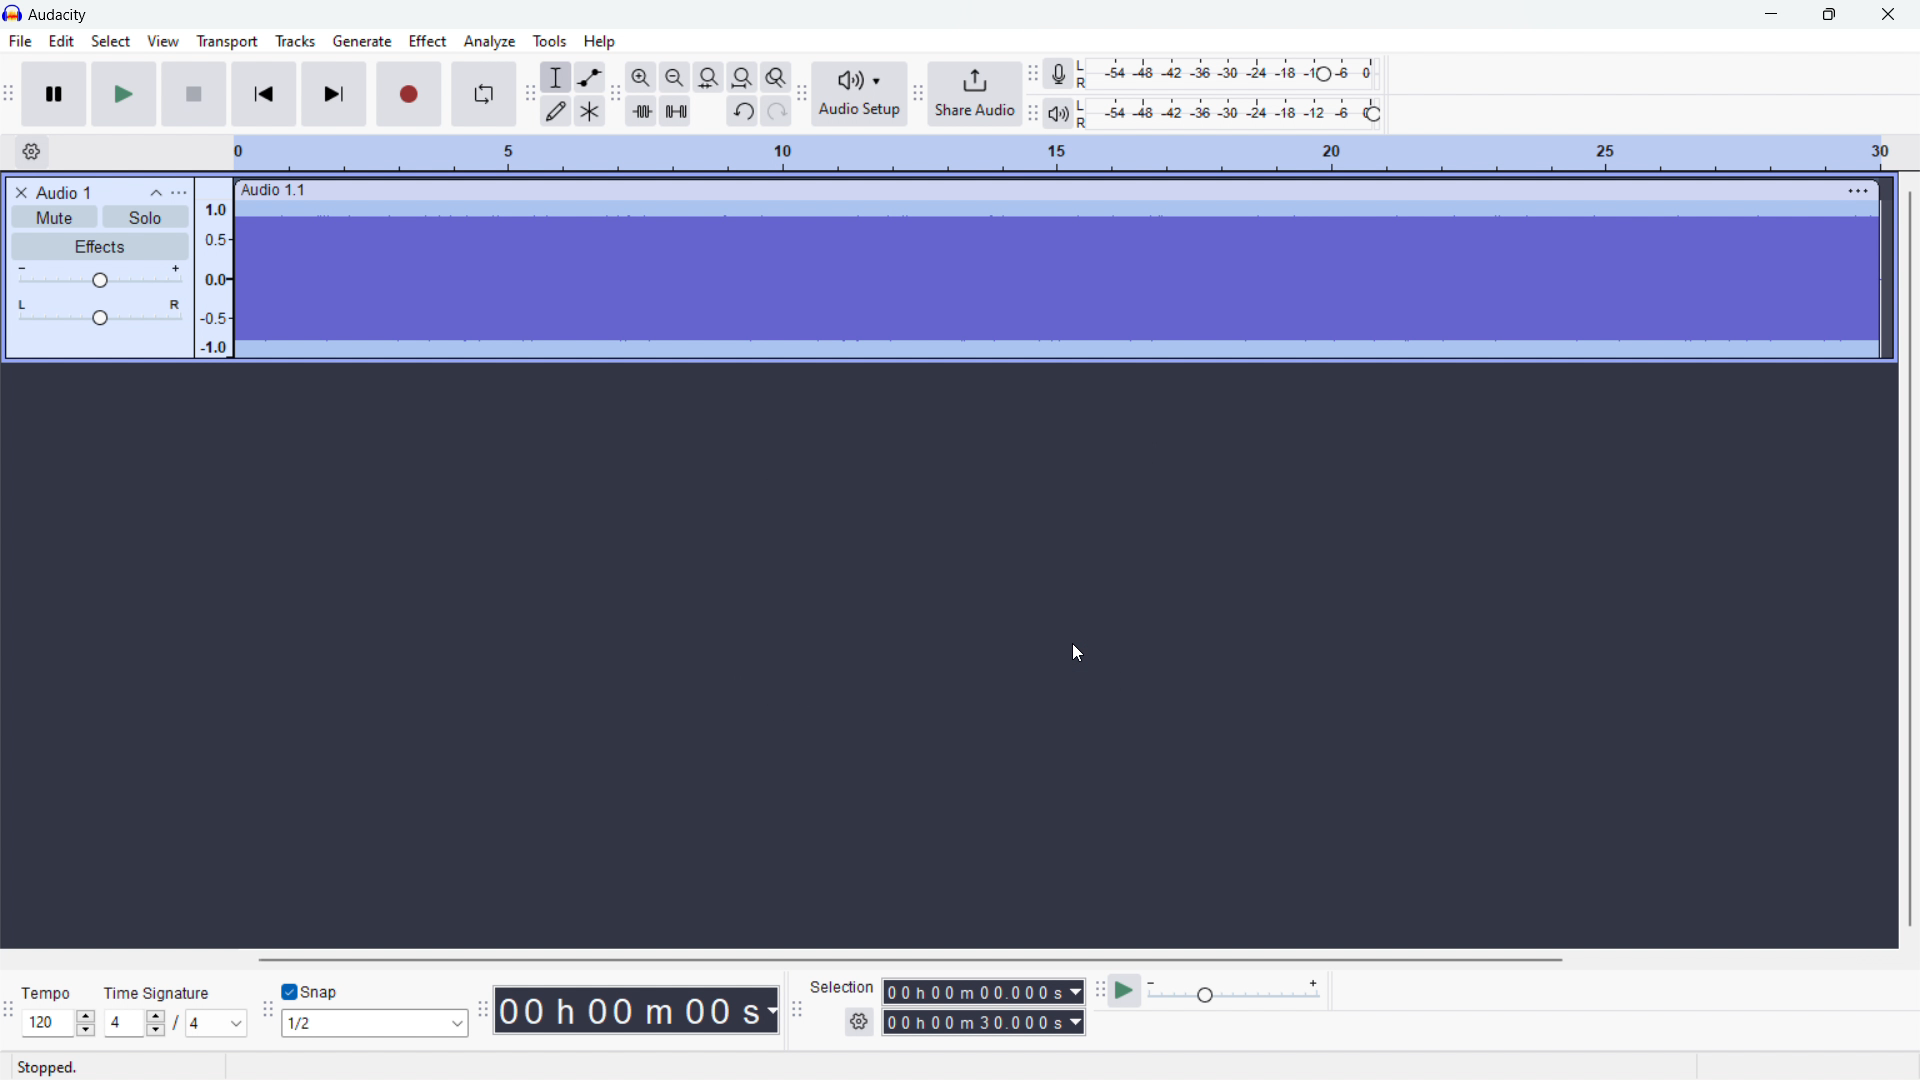 This screenshot has height=1080, width=1920. I want to click on audio setup toolbar, so click(802, 93).